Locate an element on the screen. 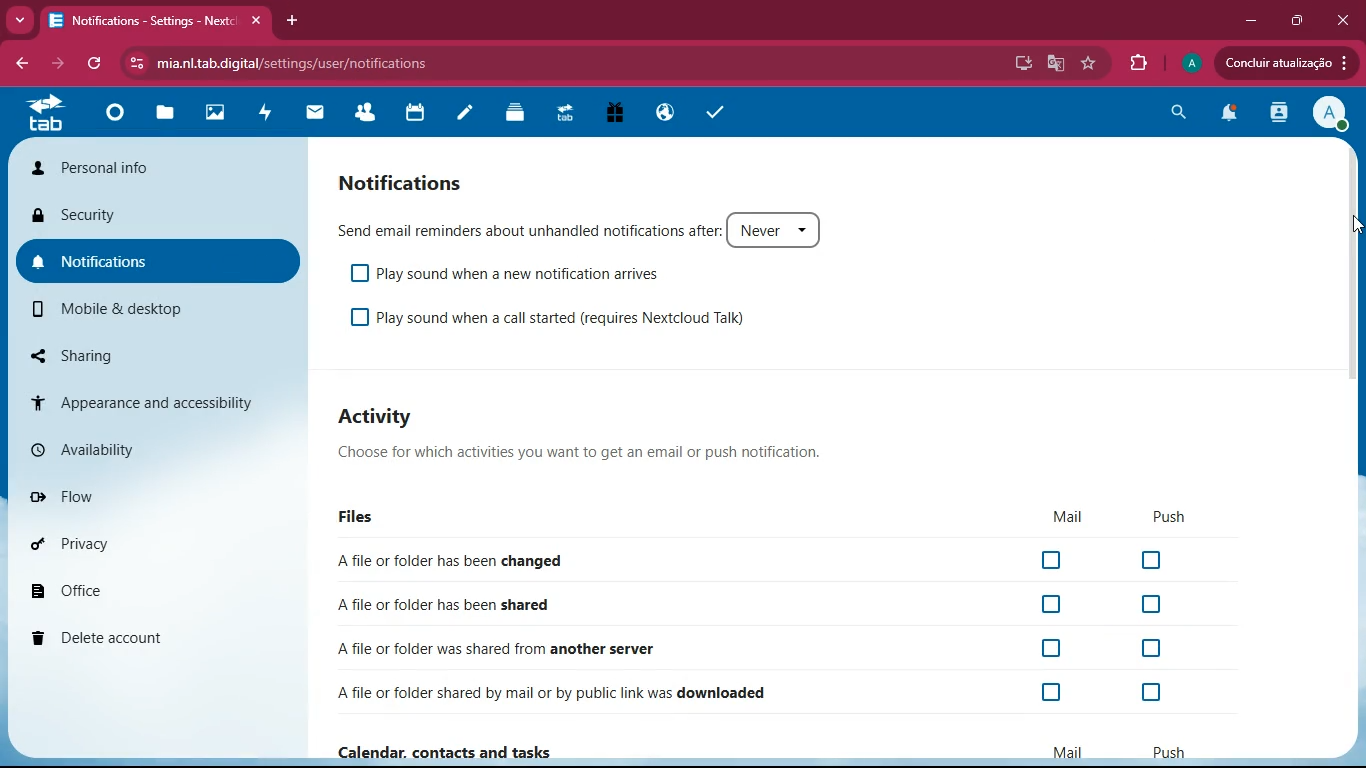 The width and height of the screenshot is (1366, 768). off is located at coordinates (1146, 605).